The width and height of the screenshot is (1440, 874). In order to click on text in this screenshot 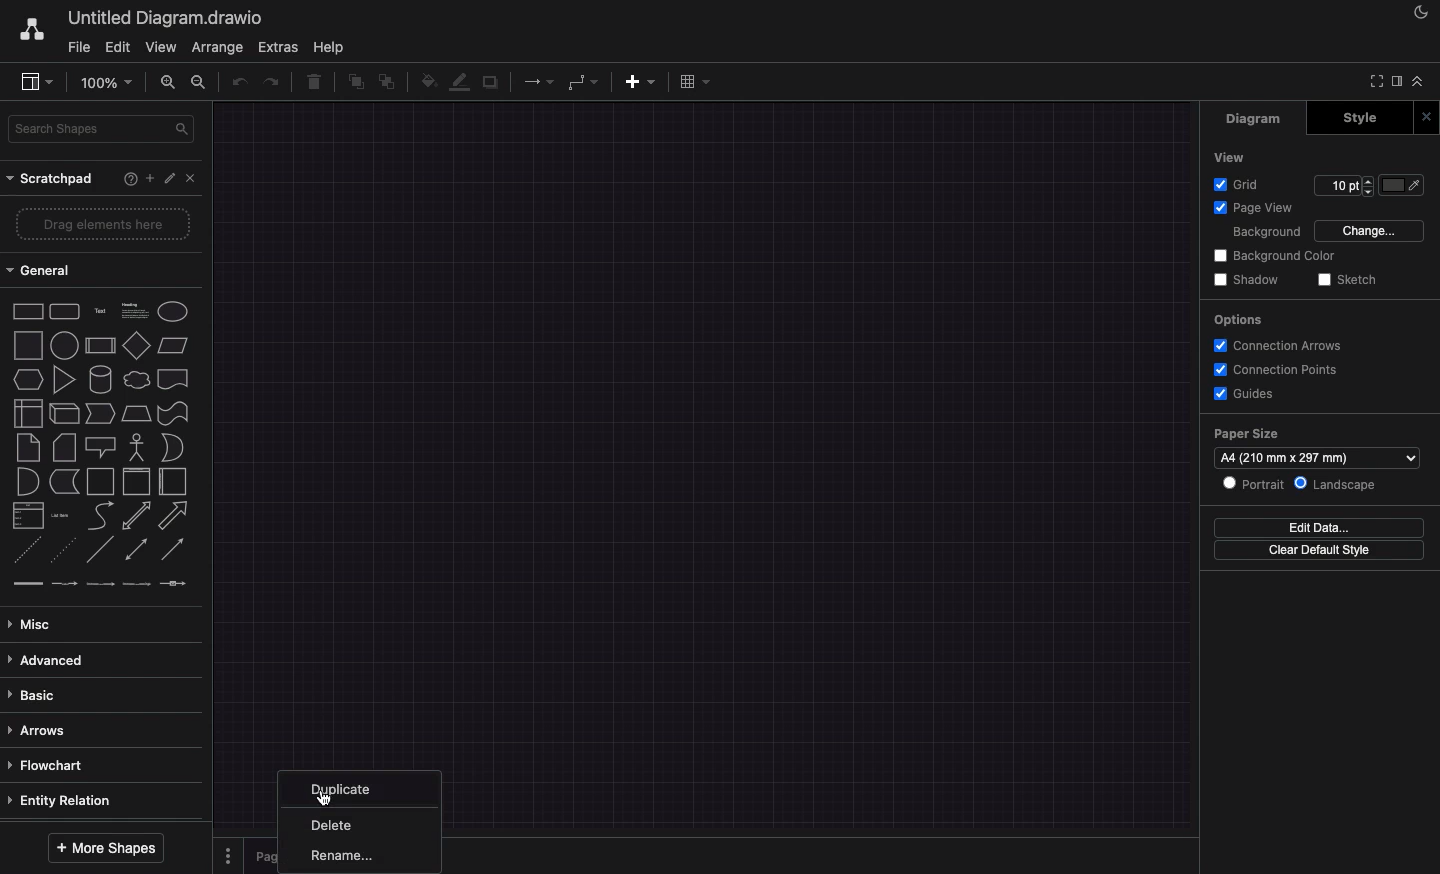, I will do `click(103, 310)`.